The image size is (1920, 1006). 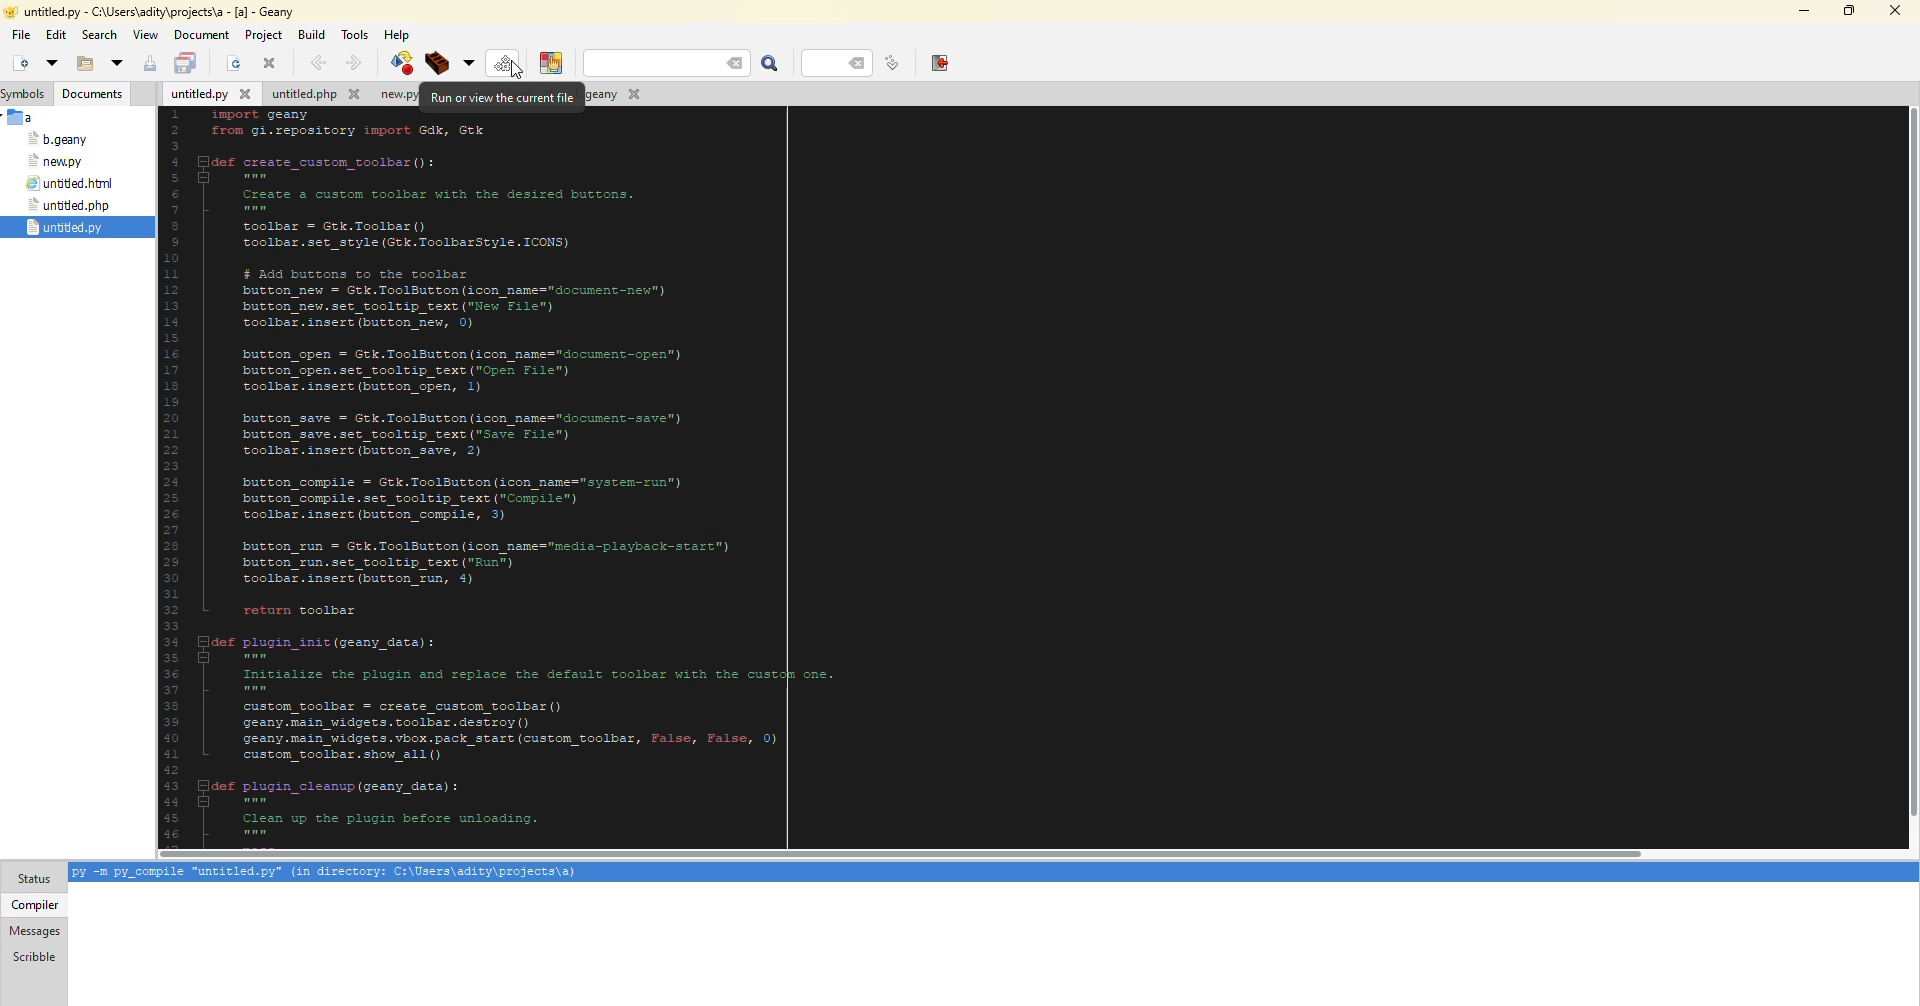 What do you see at coordinates (148, 64) in the screenshot?
I see `save` at bounding box center [148, 64].